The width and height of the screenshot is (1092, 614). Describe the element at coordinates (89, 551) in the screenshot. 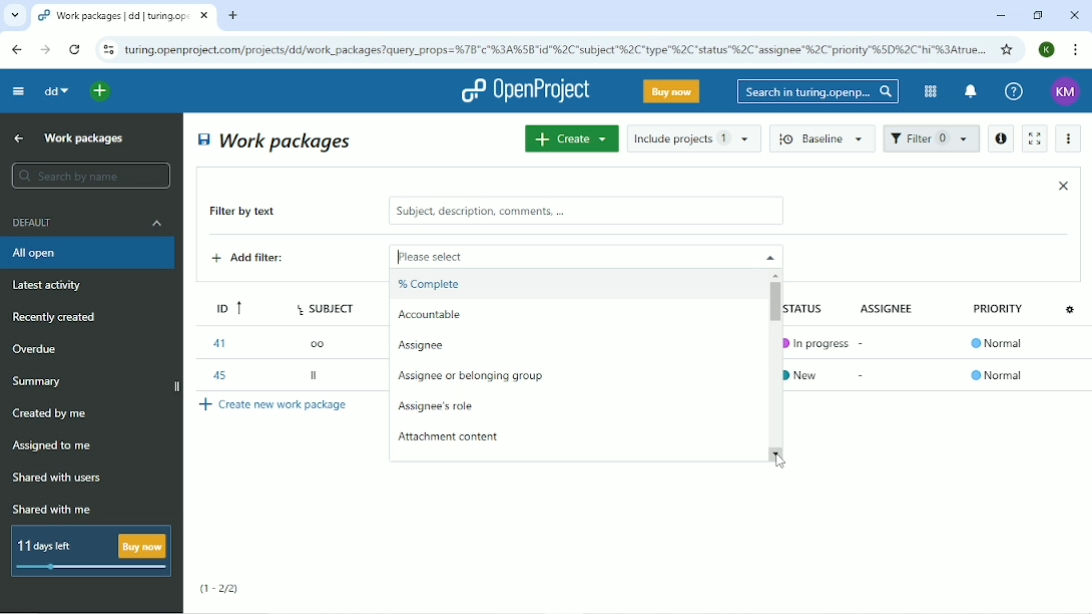

I see `11 days left buy now` at that location.